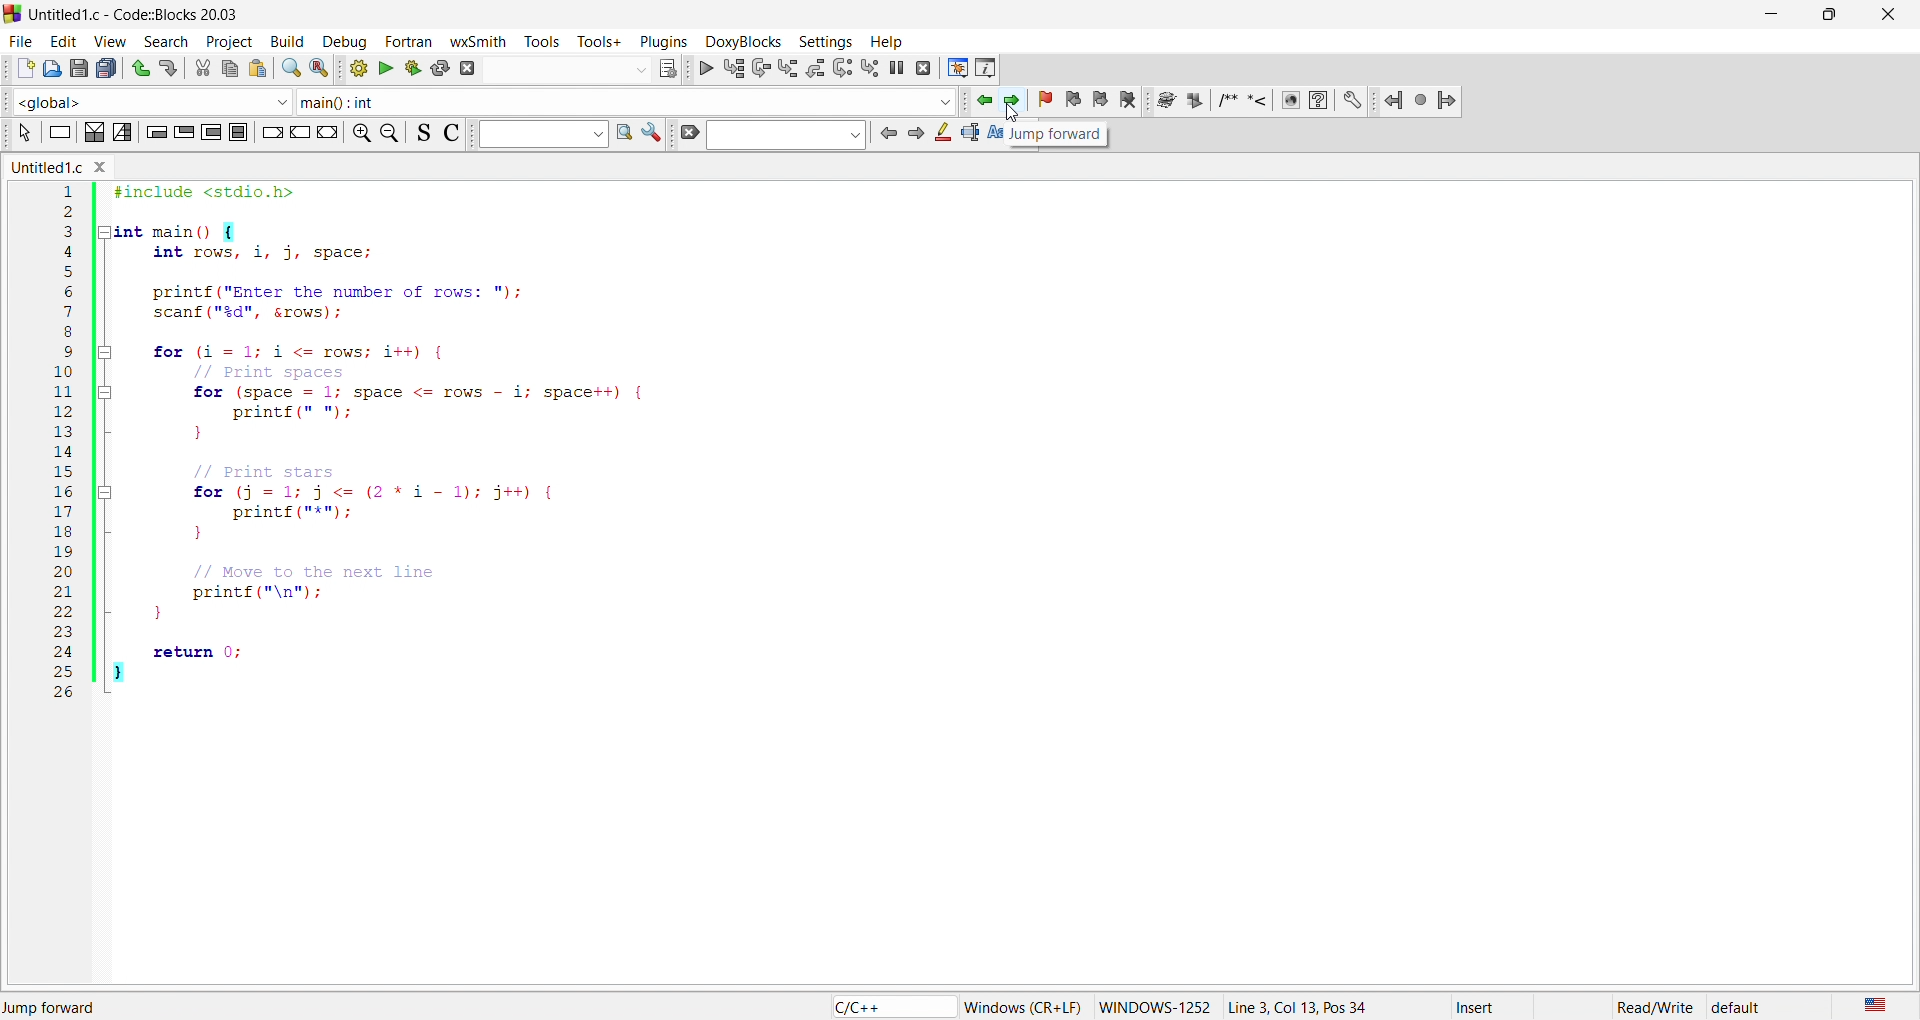  What do you see at coordinates (119, 133) in the screenshot?
I see `icon` at bounding box center [119, 133].